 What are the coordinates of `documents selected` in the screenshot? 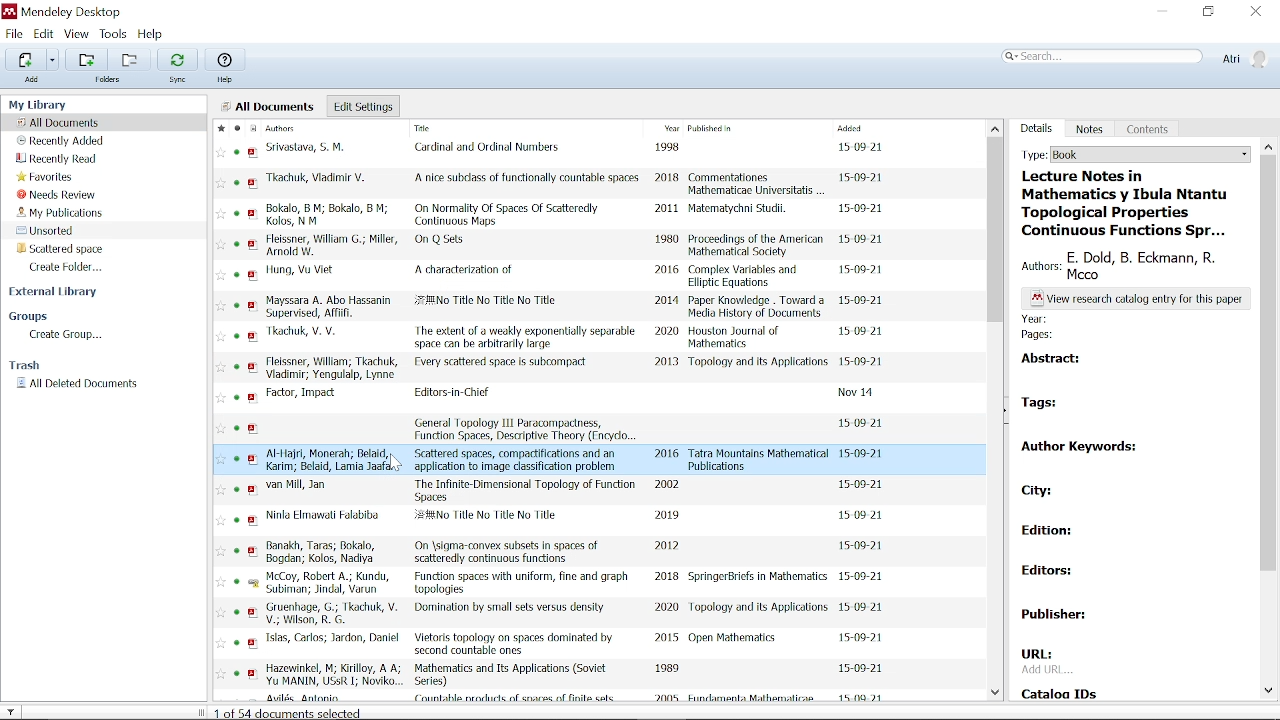 It's located at (292, 712).